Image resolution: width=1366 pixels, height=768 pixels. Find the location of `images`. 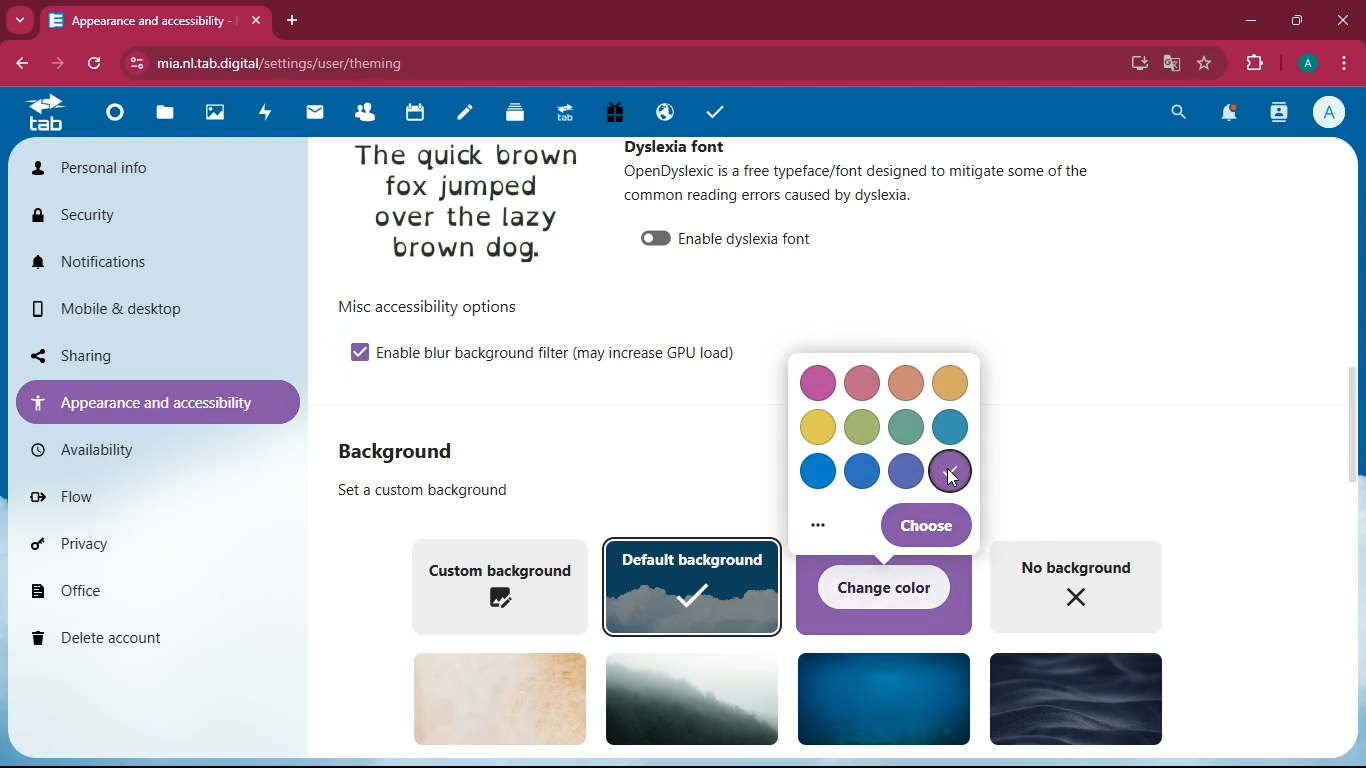

images is located at coordinates (213, 113).